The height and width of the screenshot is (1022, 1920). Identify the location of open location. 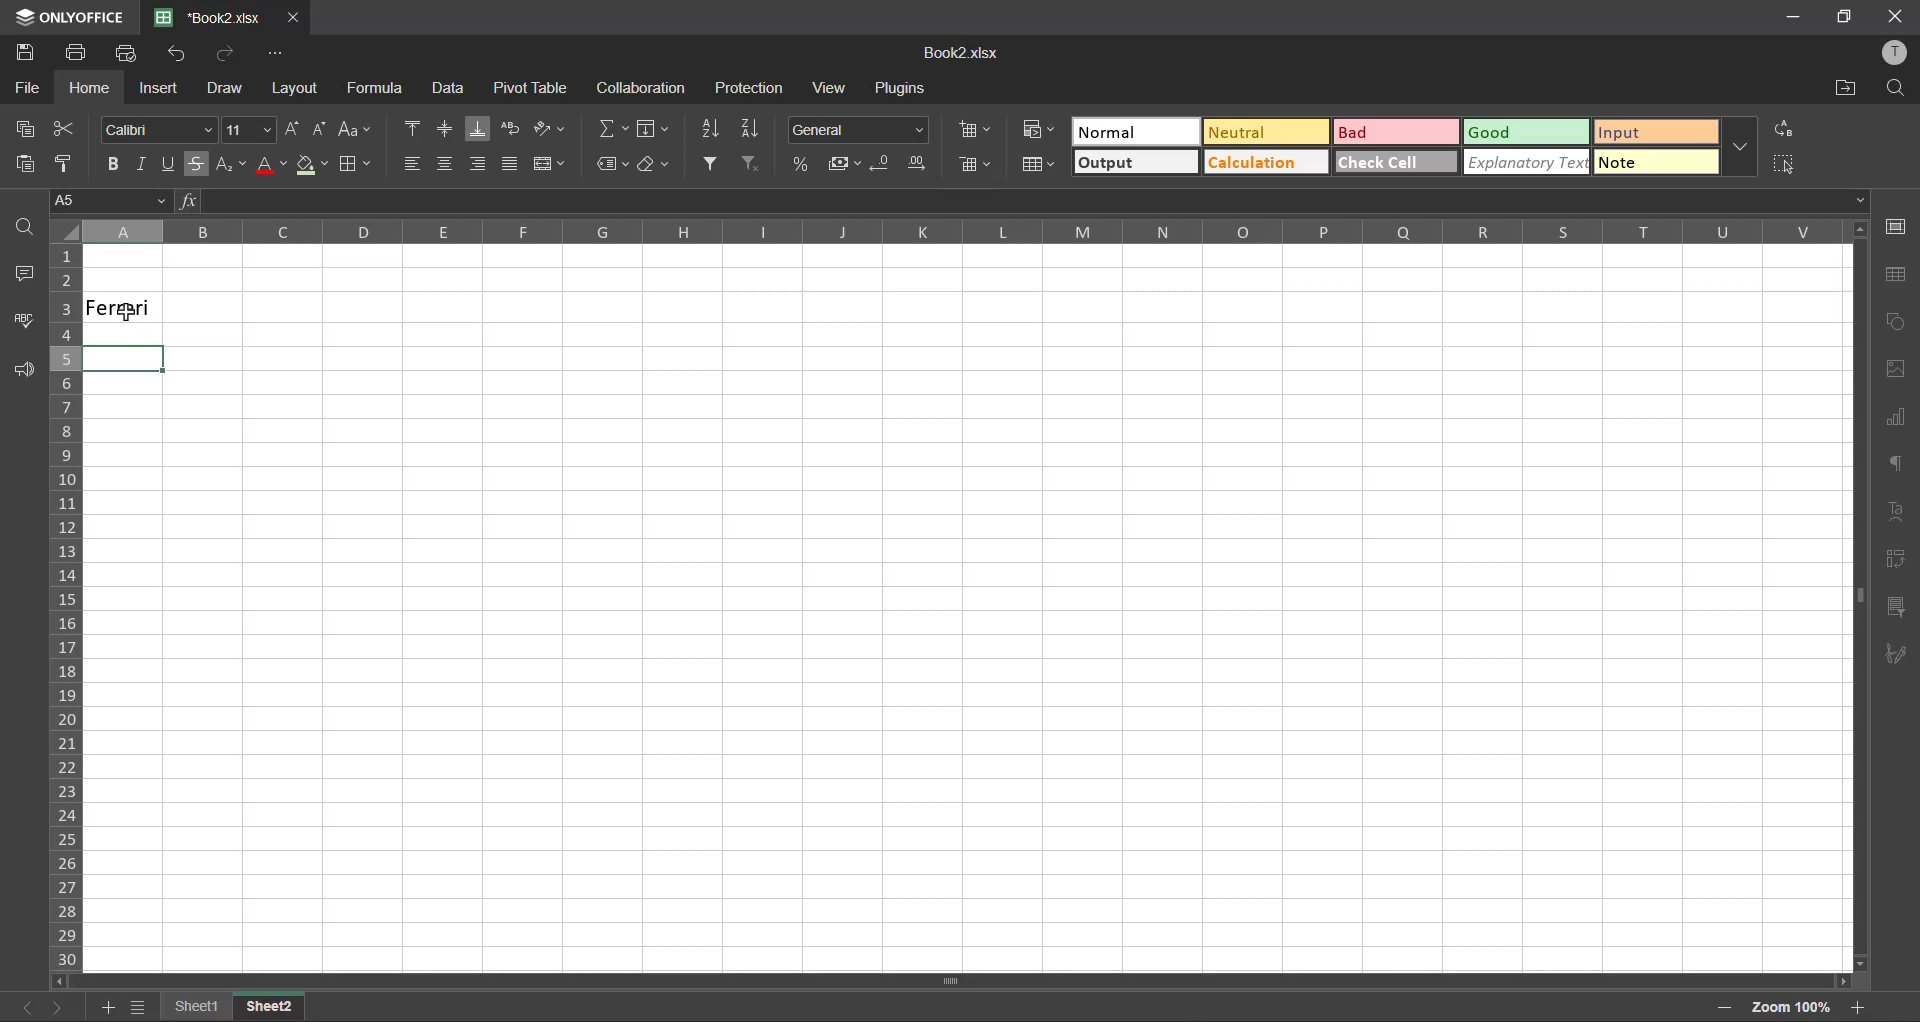
(1847, 89).